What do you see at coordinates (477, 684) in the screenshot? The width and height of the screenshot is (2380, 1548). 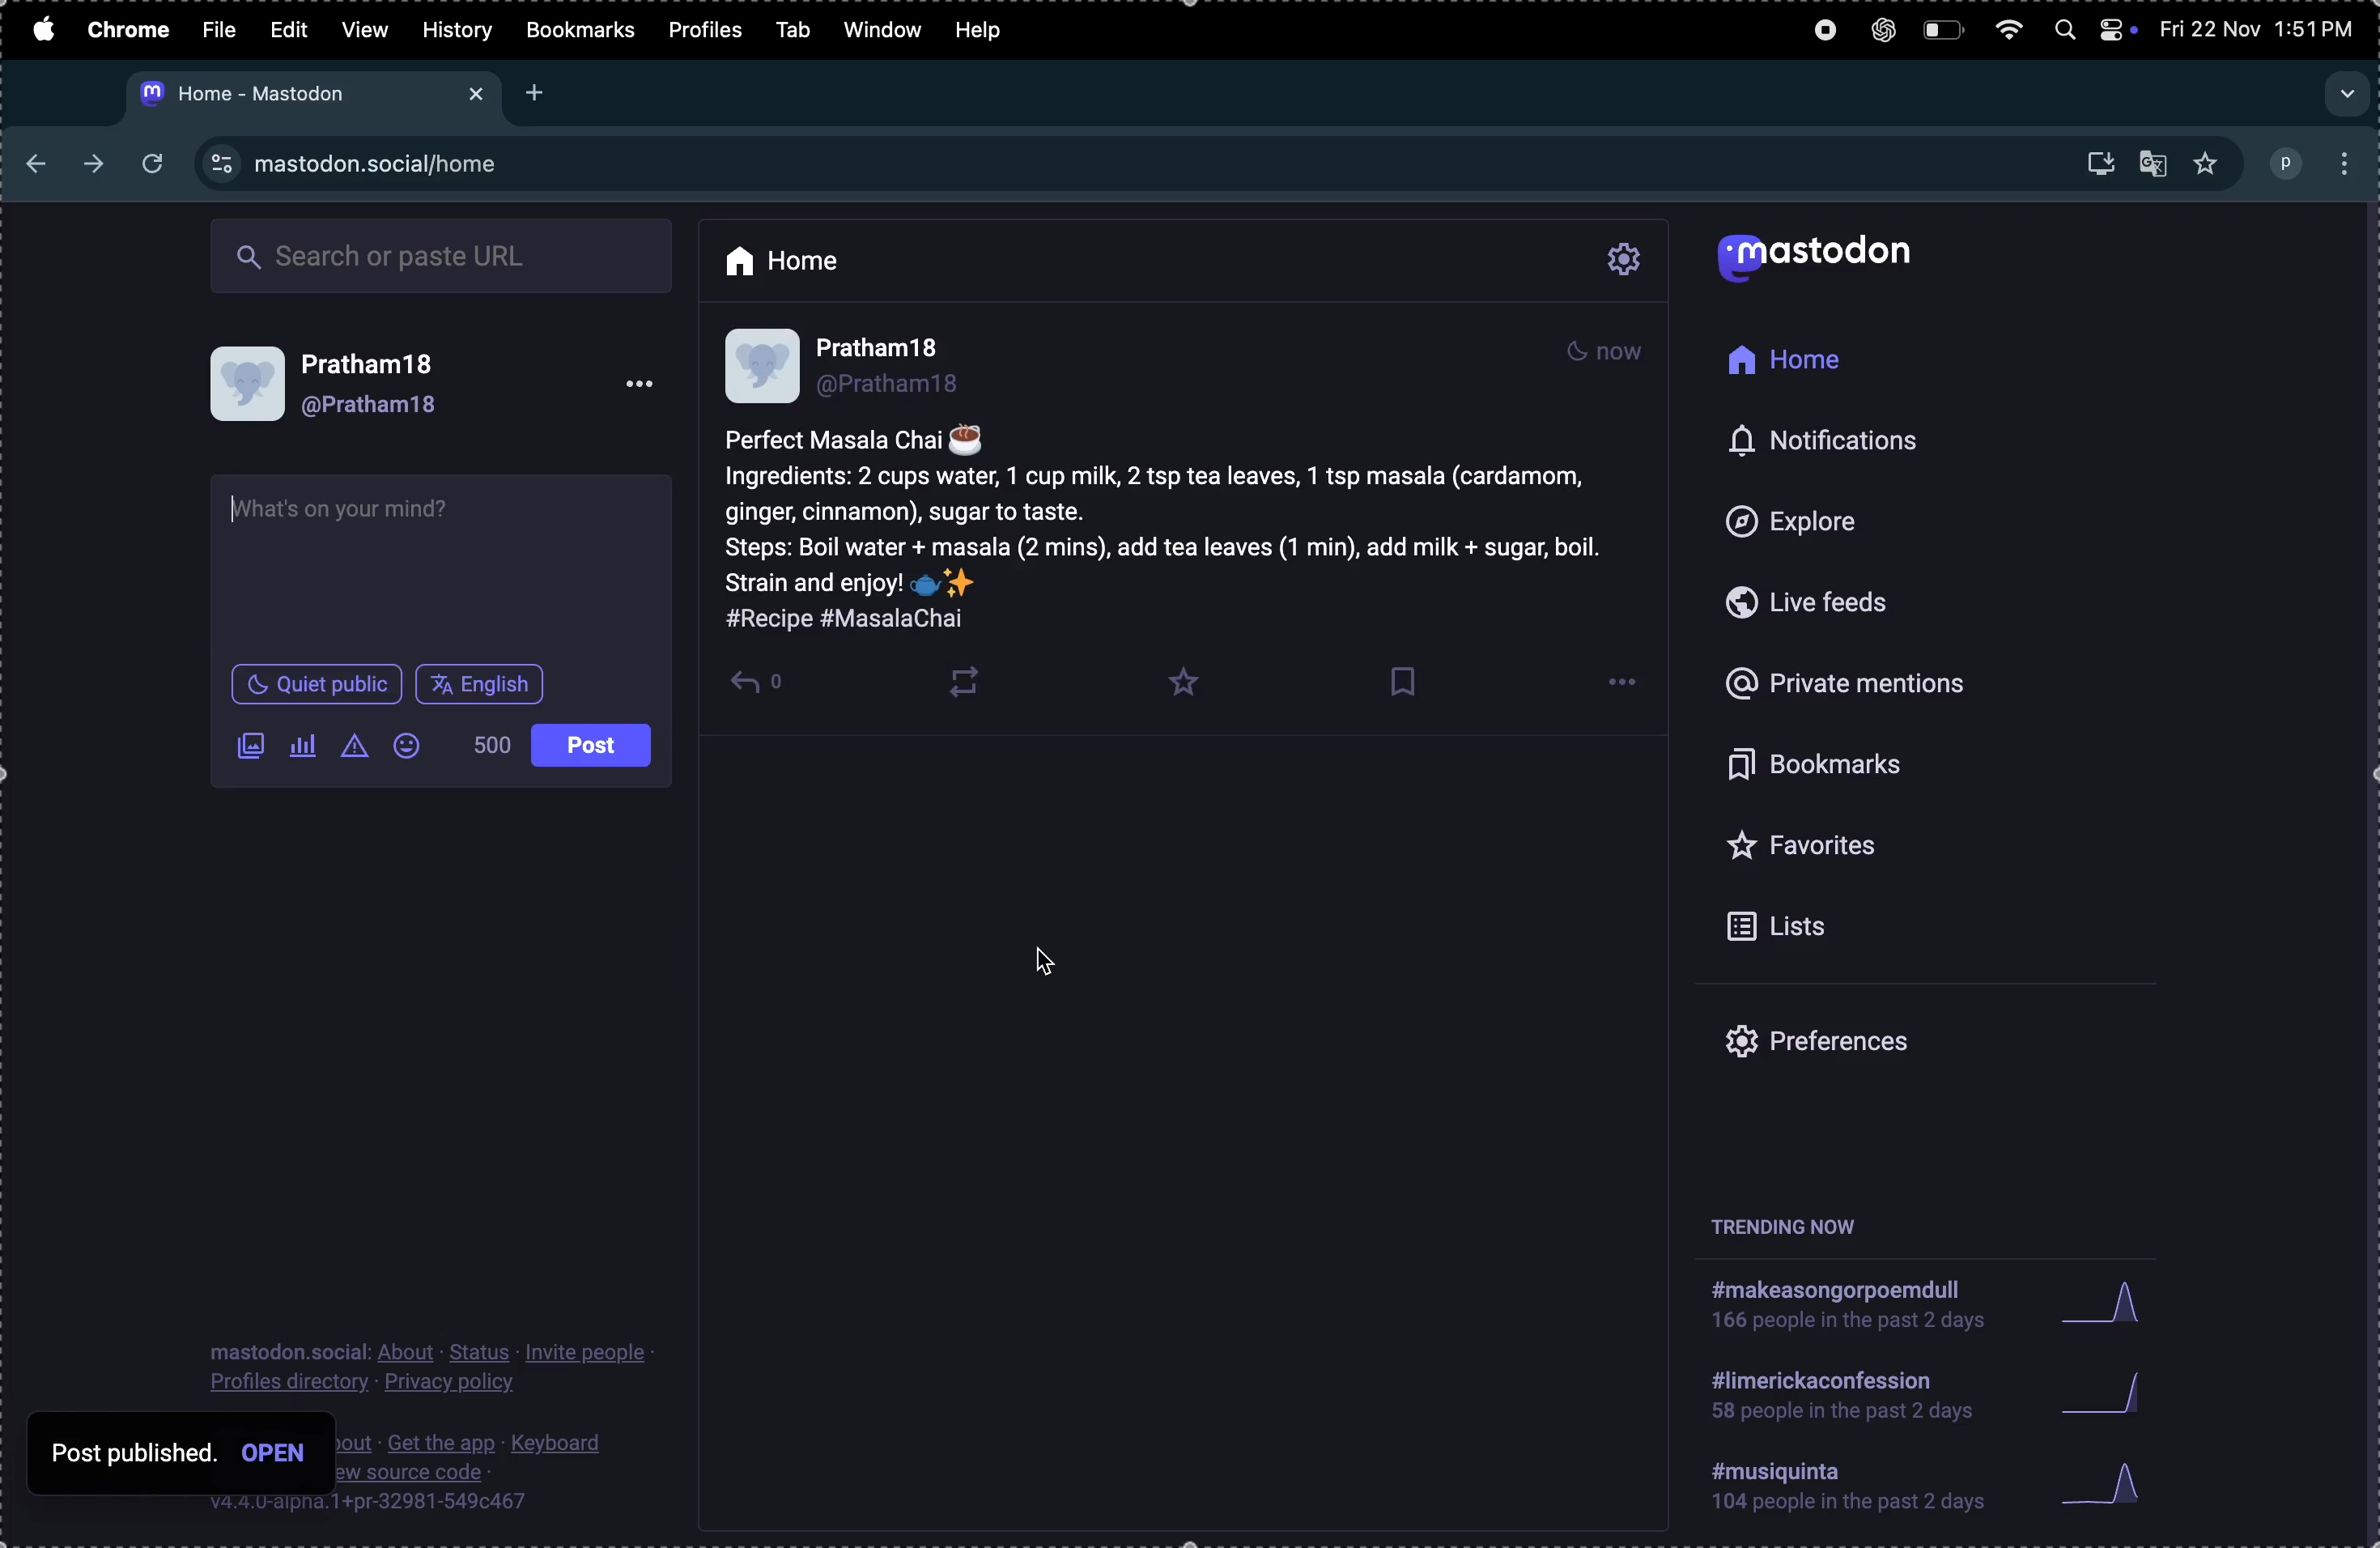 I see `english` at bounding box center [477, 684].